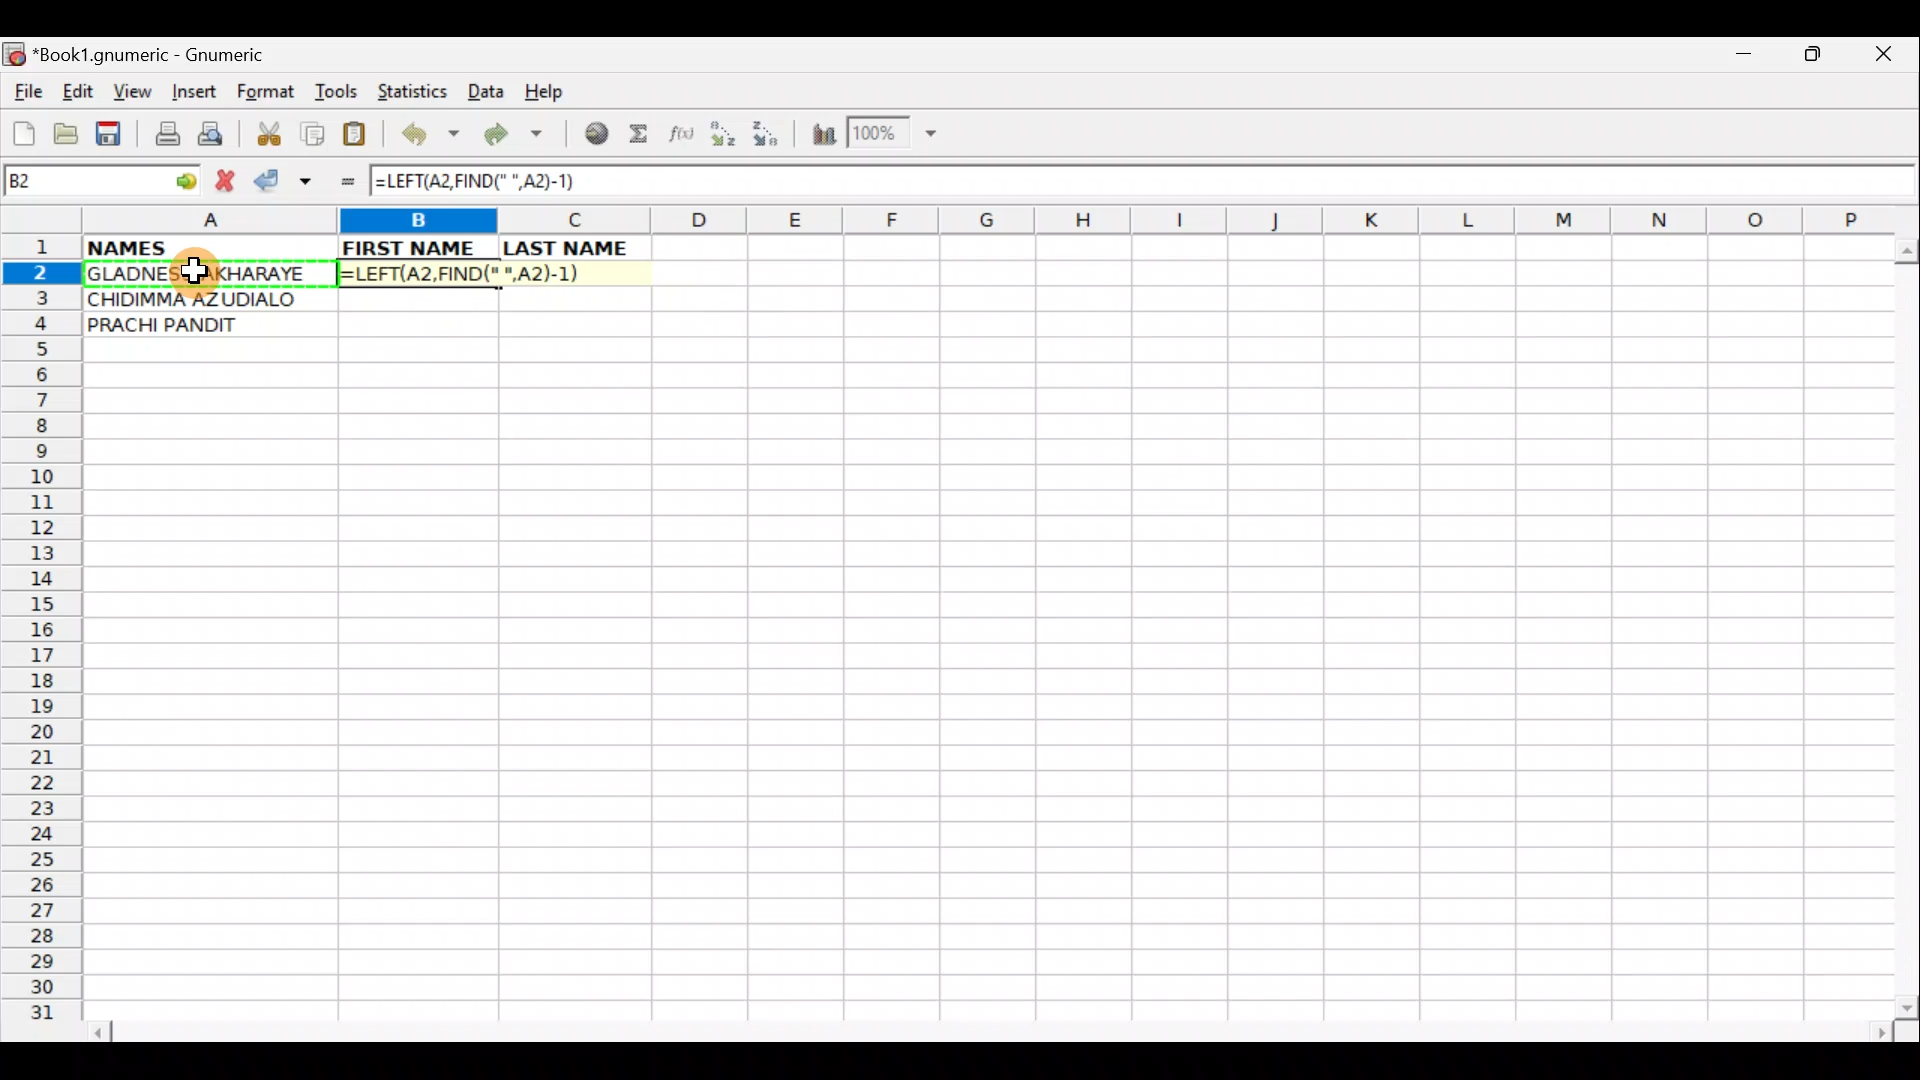  What do you see at coordinates (314, 133) in the screenshot?
I see `Copy selection` at bounding box center [314, 133].